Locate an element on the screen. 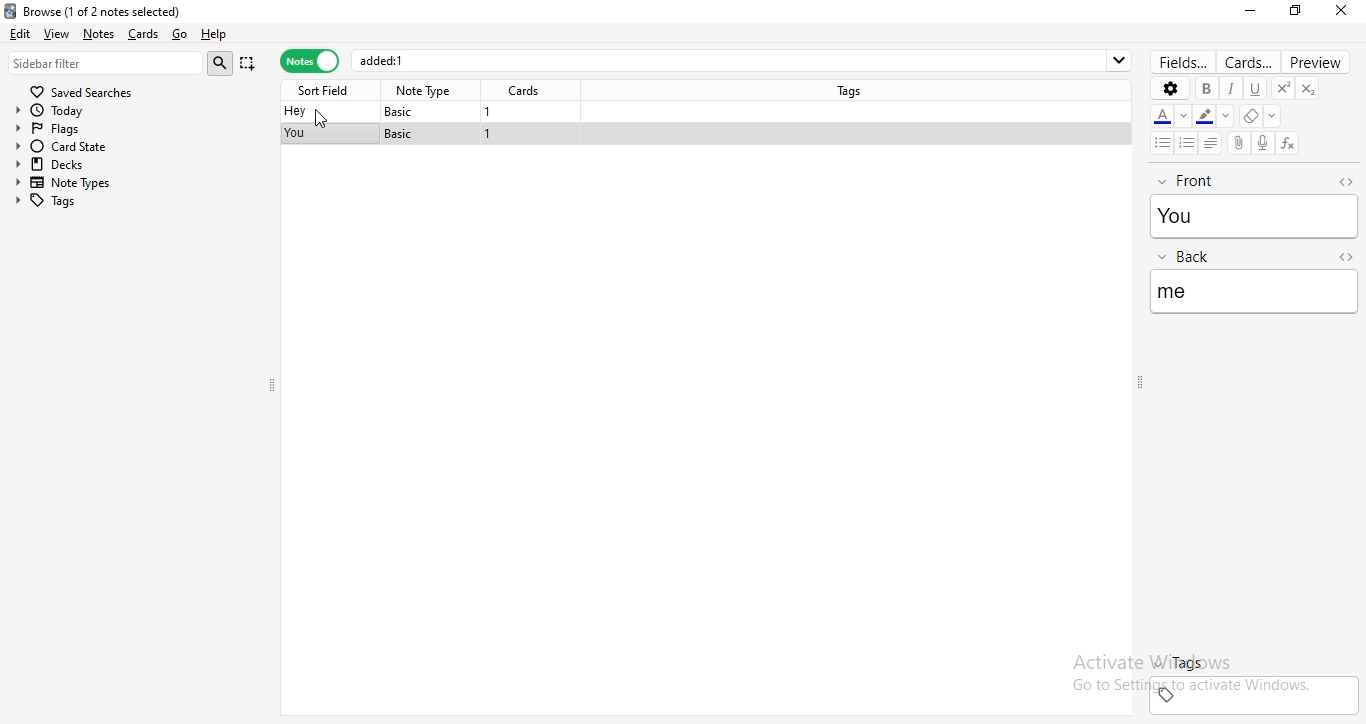 The image size is (1366, 724). edit is located at coordinates (19, 32).